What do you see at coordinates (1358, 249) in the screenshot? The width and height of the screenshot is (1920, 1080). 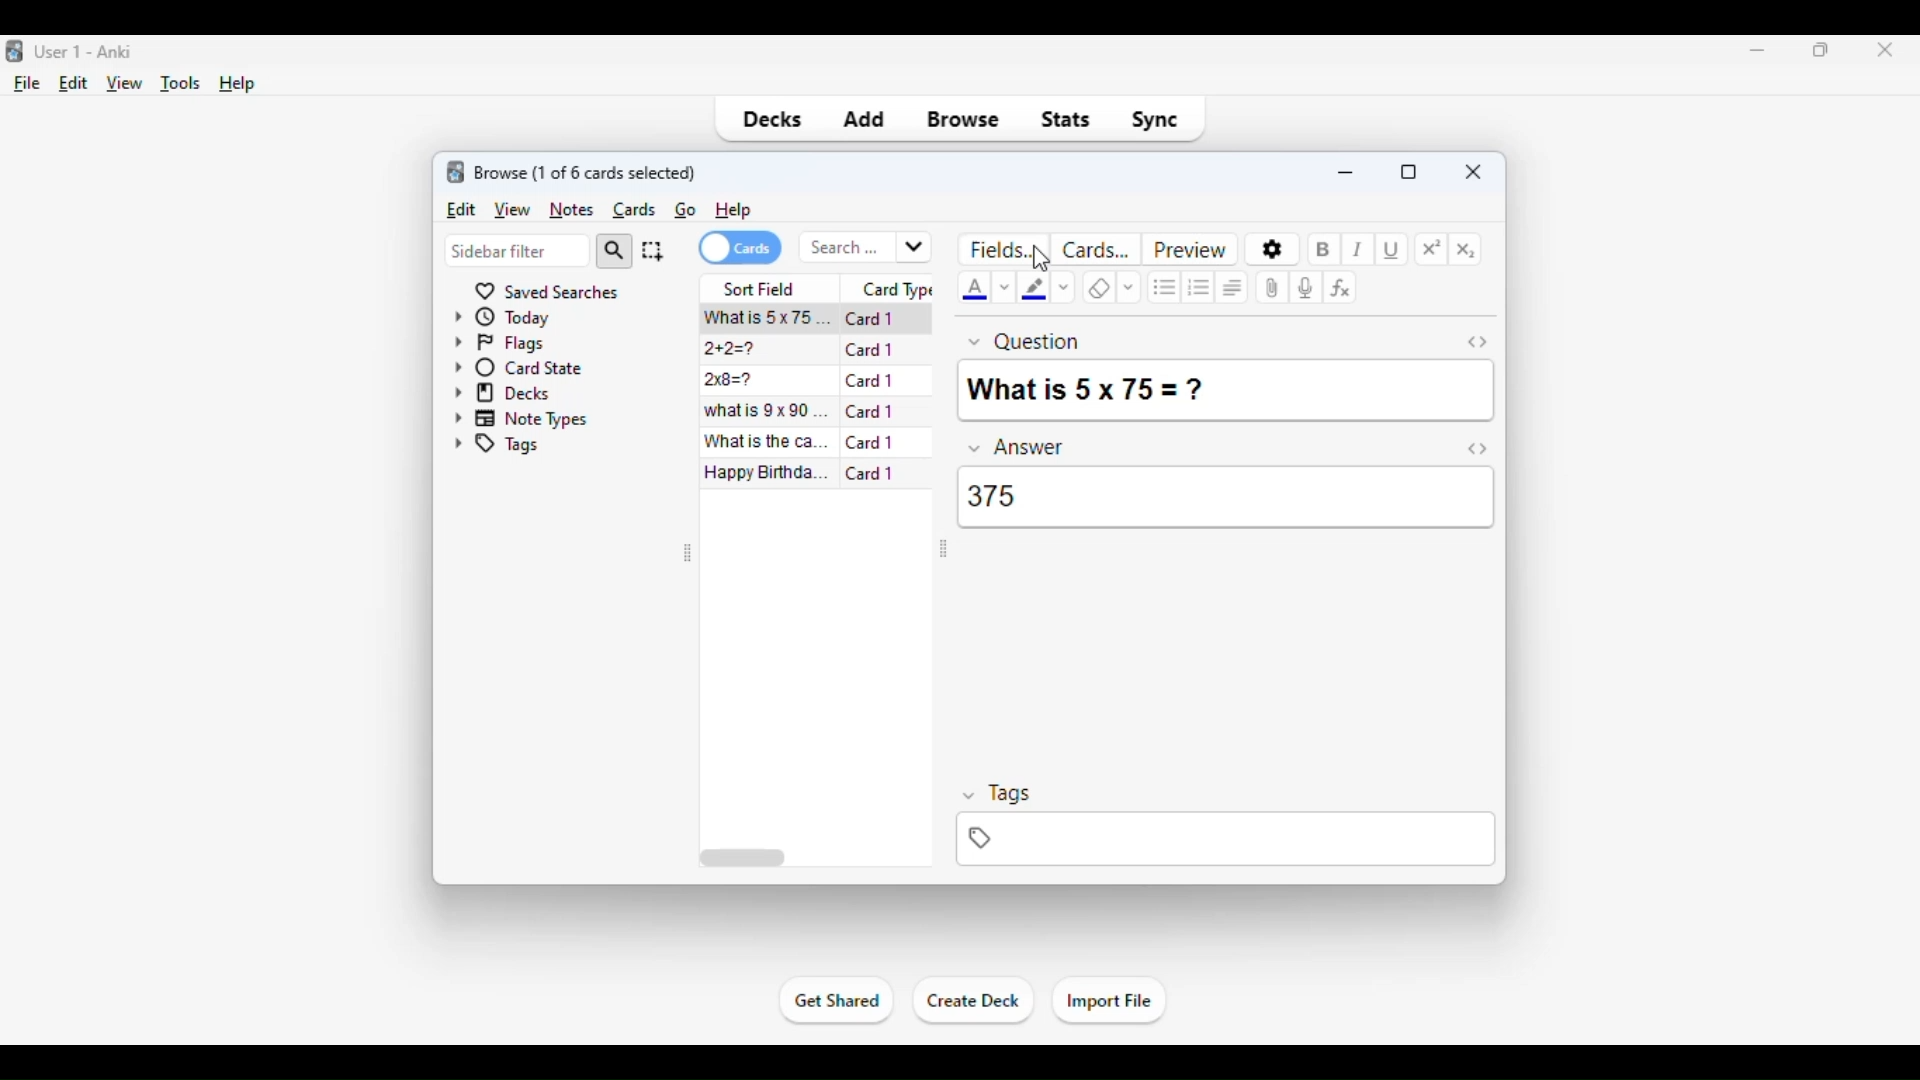 I see `italic` at bounding box center [1358, 249].